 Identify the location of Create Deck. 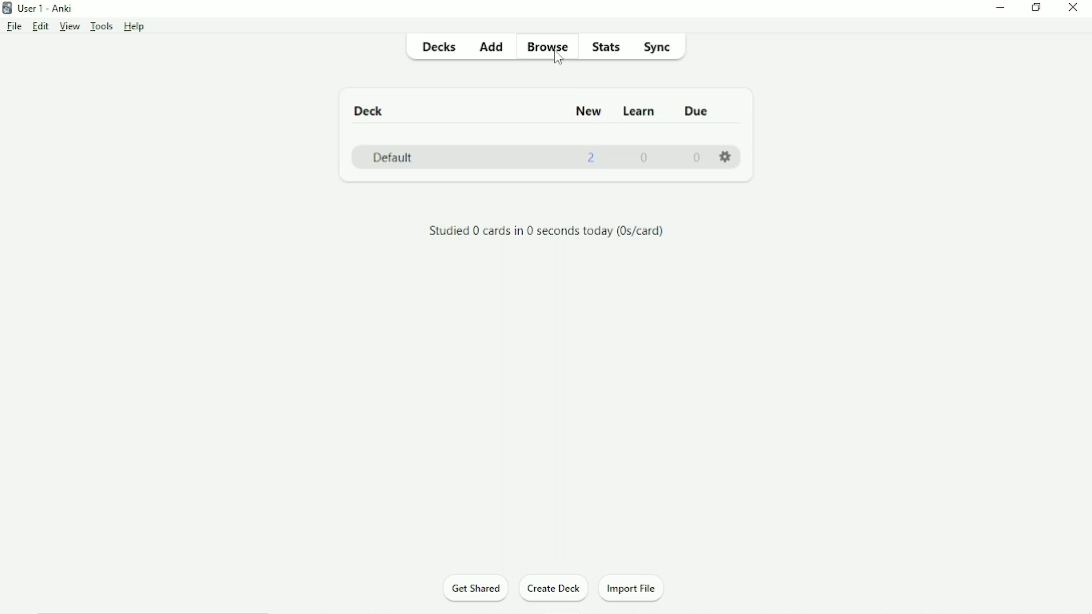
(555, 588).